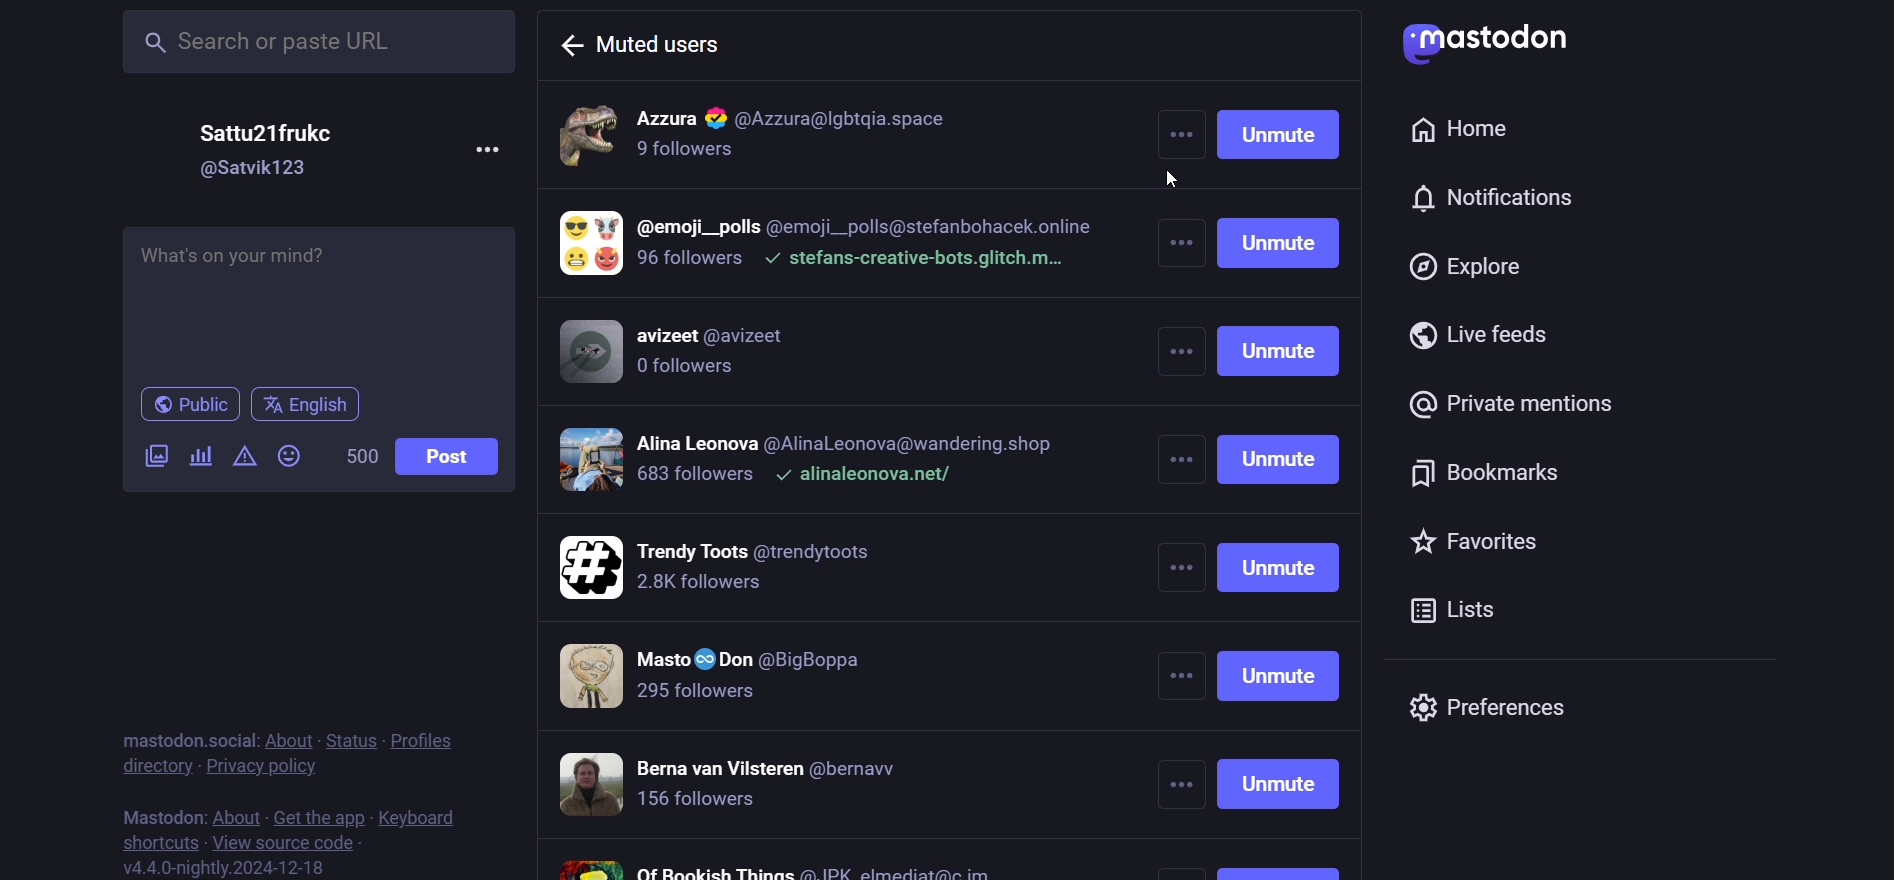  What do you see at coordinates (186, 404) in the screenshot?
I see `public` at bounding box center [186, 404].